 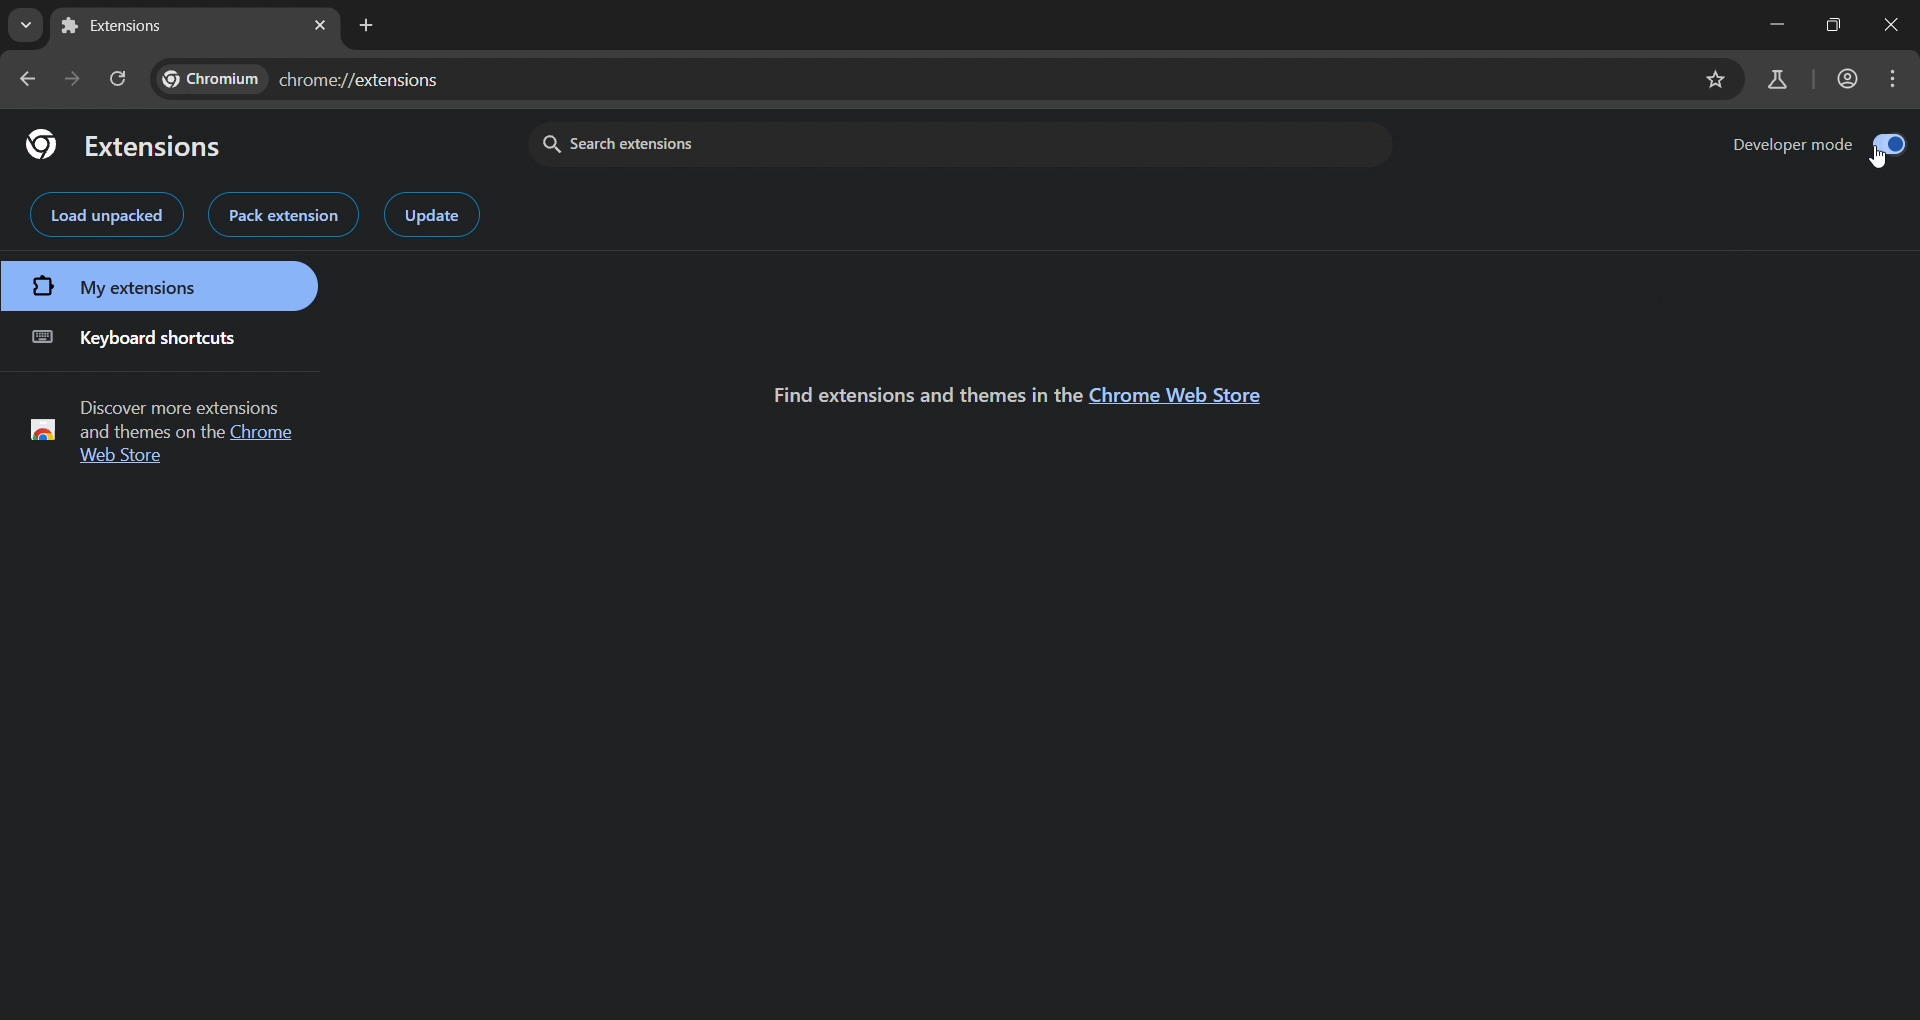 What do you see at coordinates (1715, 79) in the screenshot?
I see `bookmark page` at bounding box center [1715, 79].